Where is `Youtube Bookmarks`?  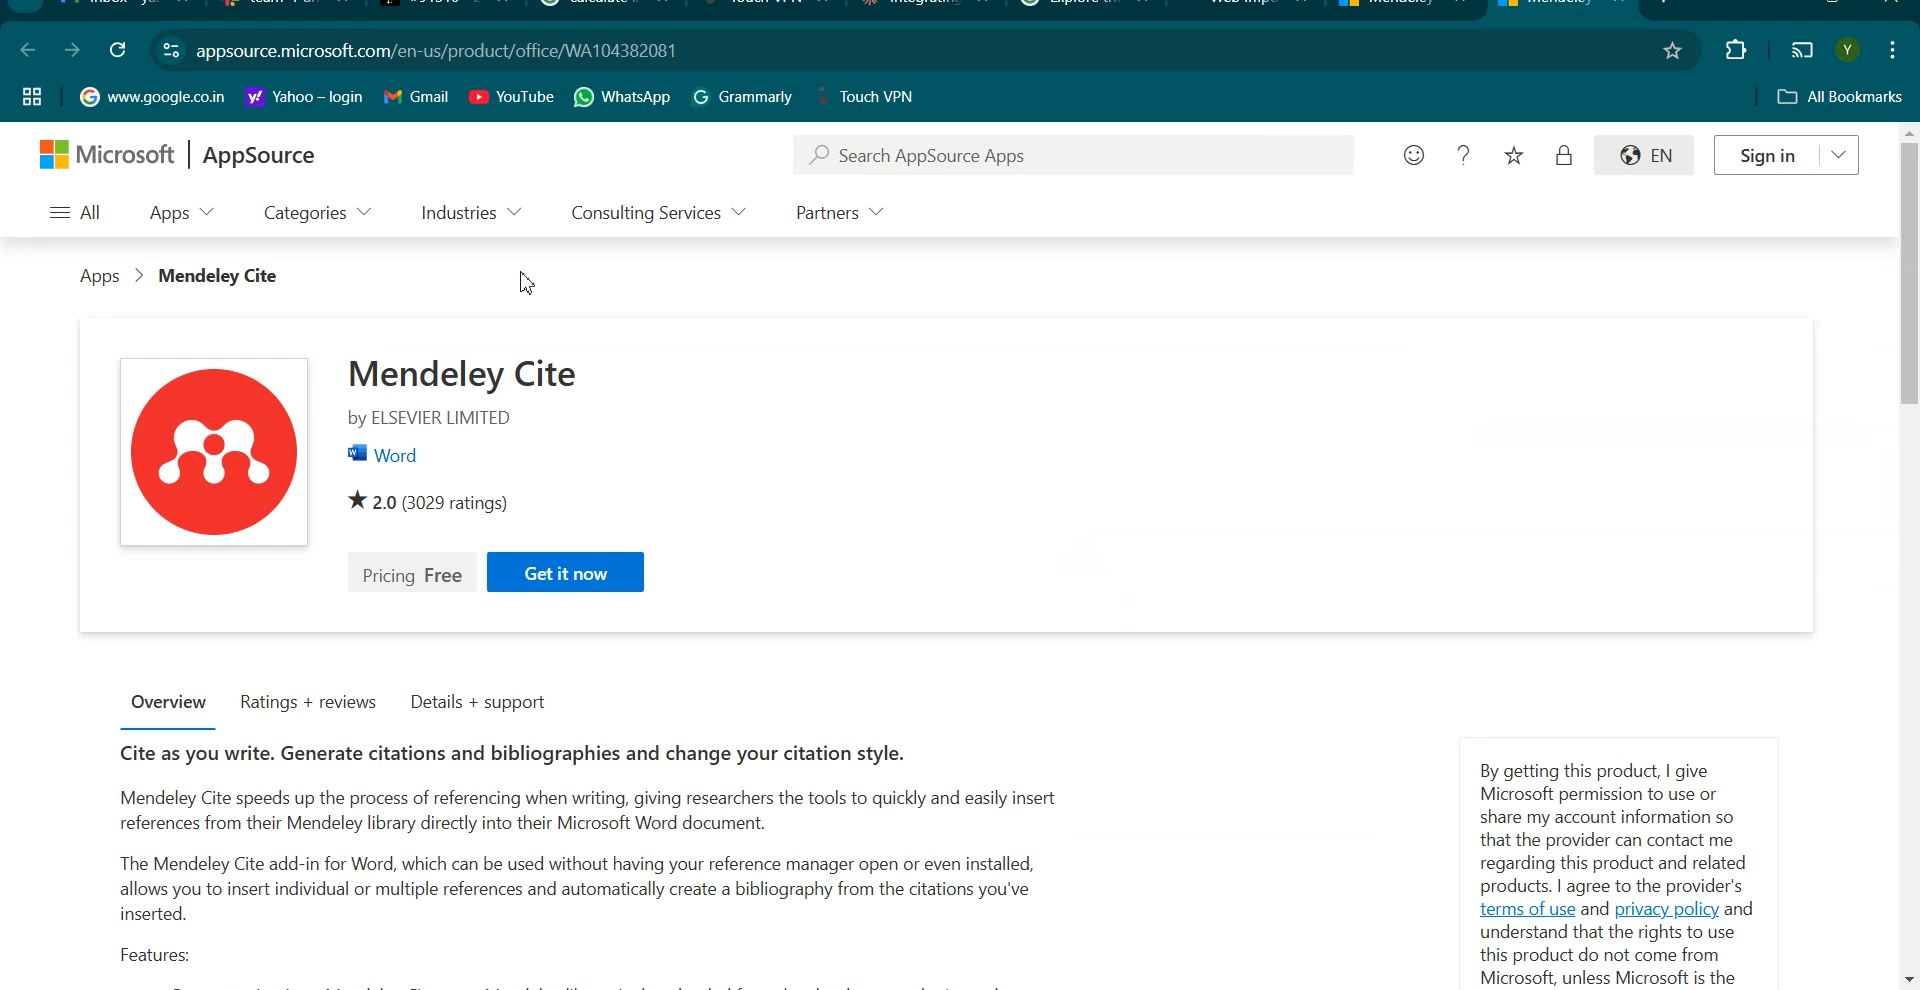 Youtube Bookmarks is located at coordinates (511, 96).